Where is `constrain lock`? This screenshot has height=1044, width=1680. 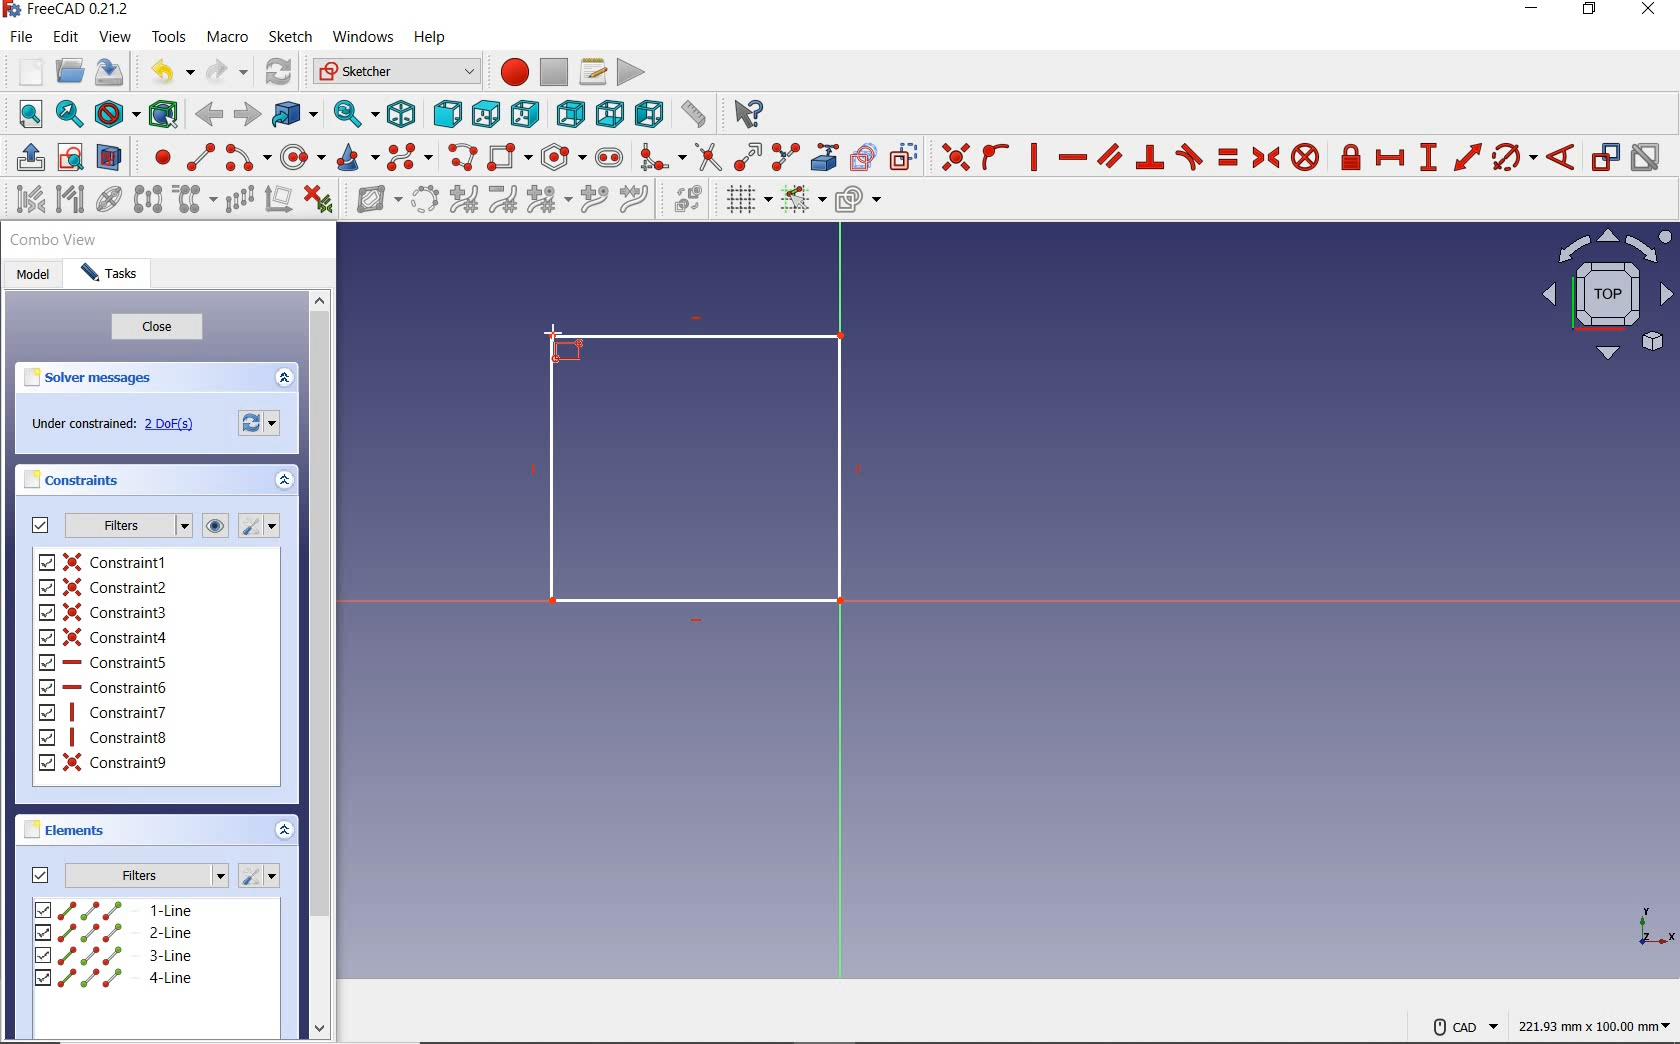
constrain lock is located at coordinates (1351, 157).